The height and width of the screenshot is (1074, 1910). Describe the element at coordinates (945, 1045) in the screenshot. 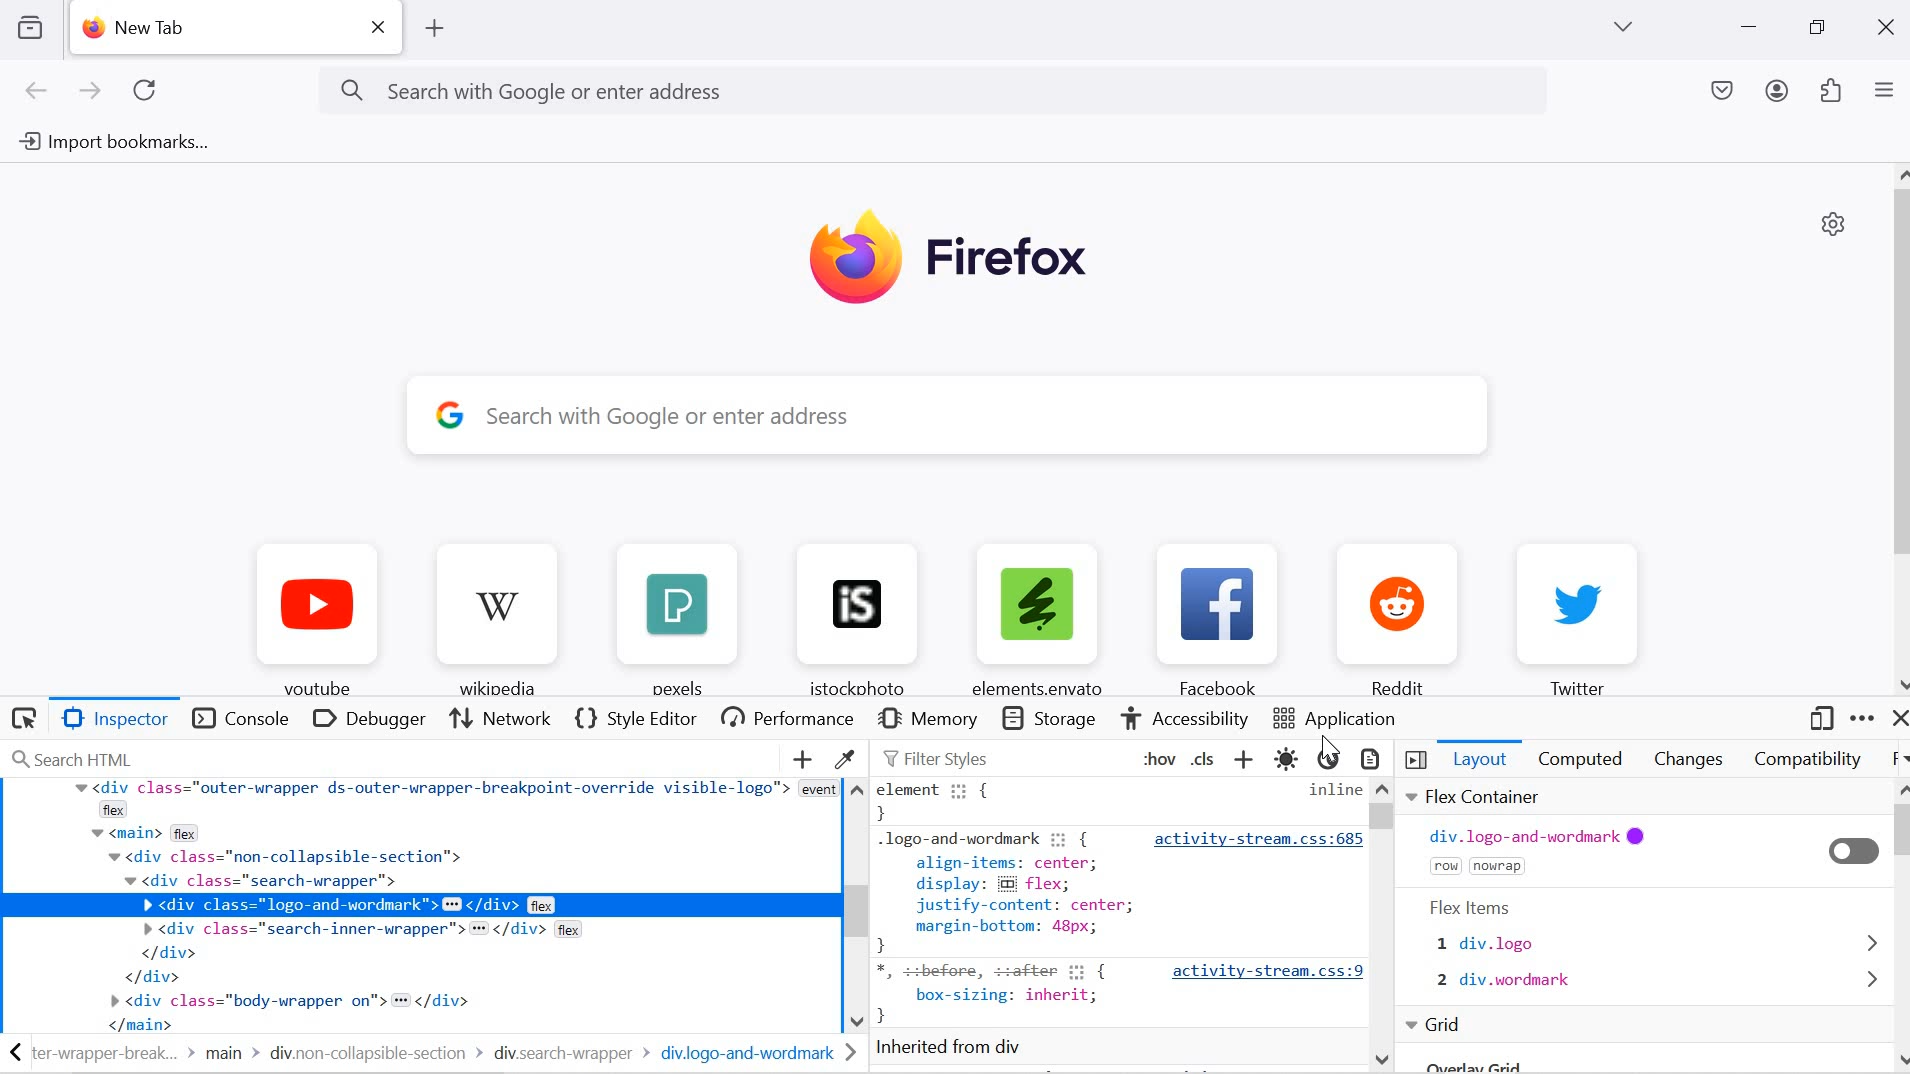

I see `inherited from div` at that location.